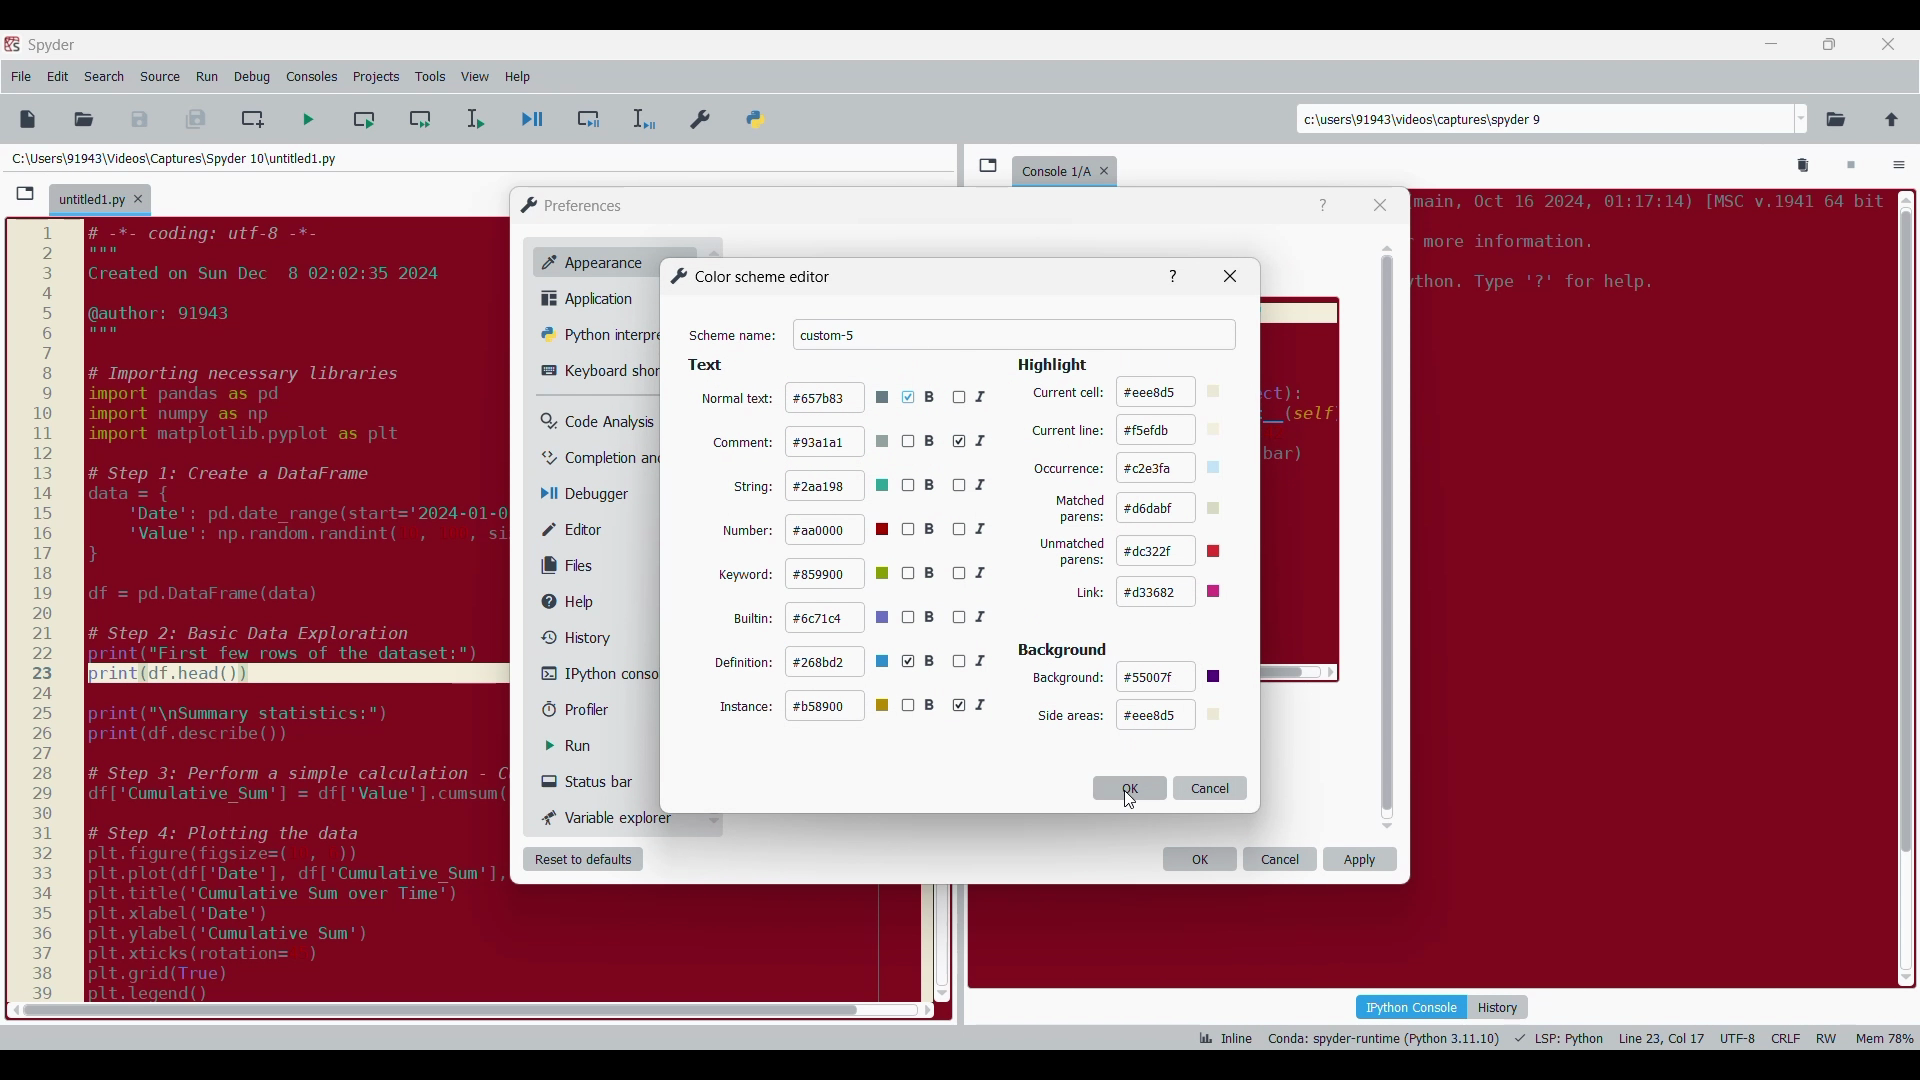 Image resolution: width=1920 pixels, height=1080 pixels. What do you see at coordinates (919, 485) in the screenshot?
I see `B` at bounding box center [919, 485].